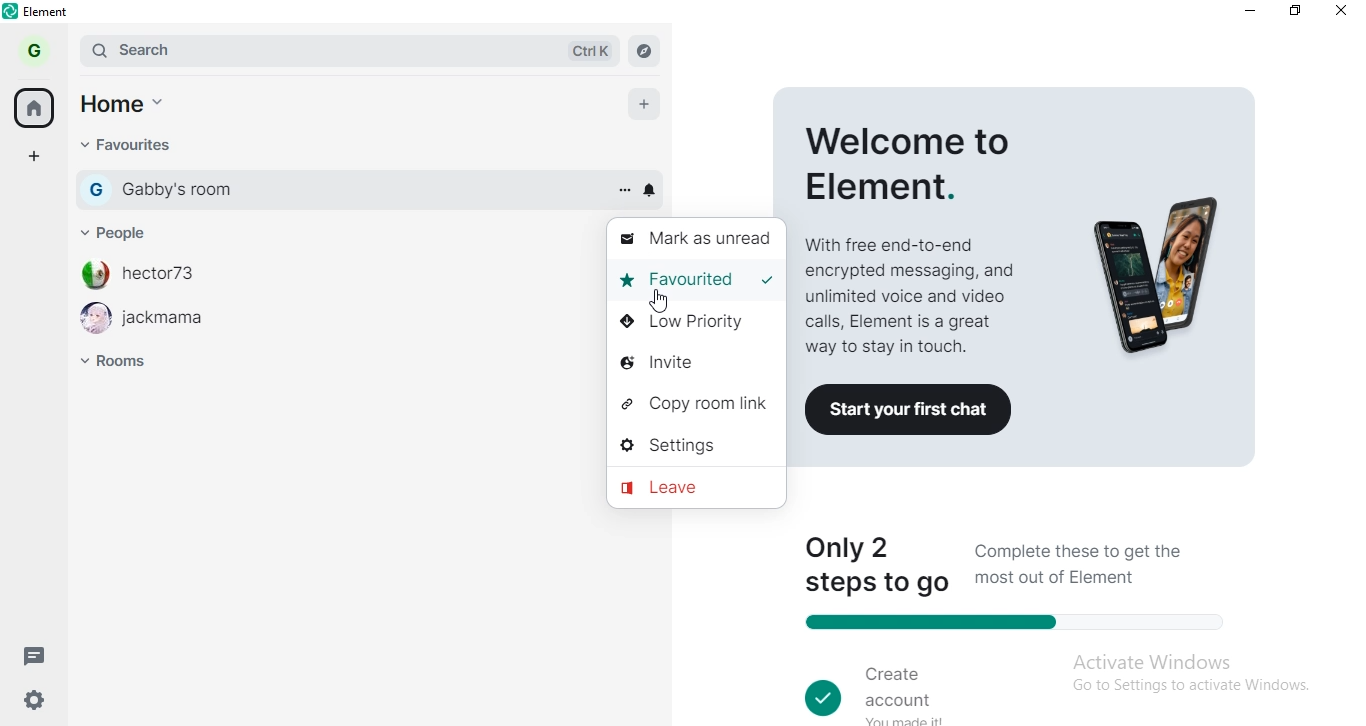 The height and width of the screenshot is (726, 1366). Describe the element at coordinates (676, 284) in the screenshot. I see `favourited` at that location.